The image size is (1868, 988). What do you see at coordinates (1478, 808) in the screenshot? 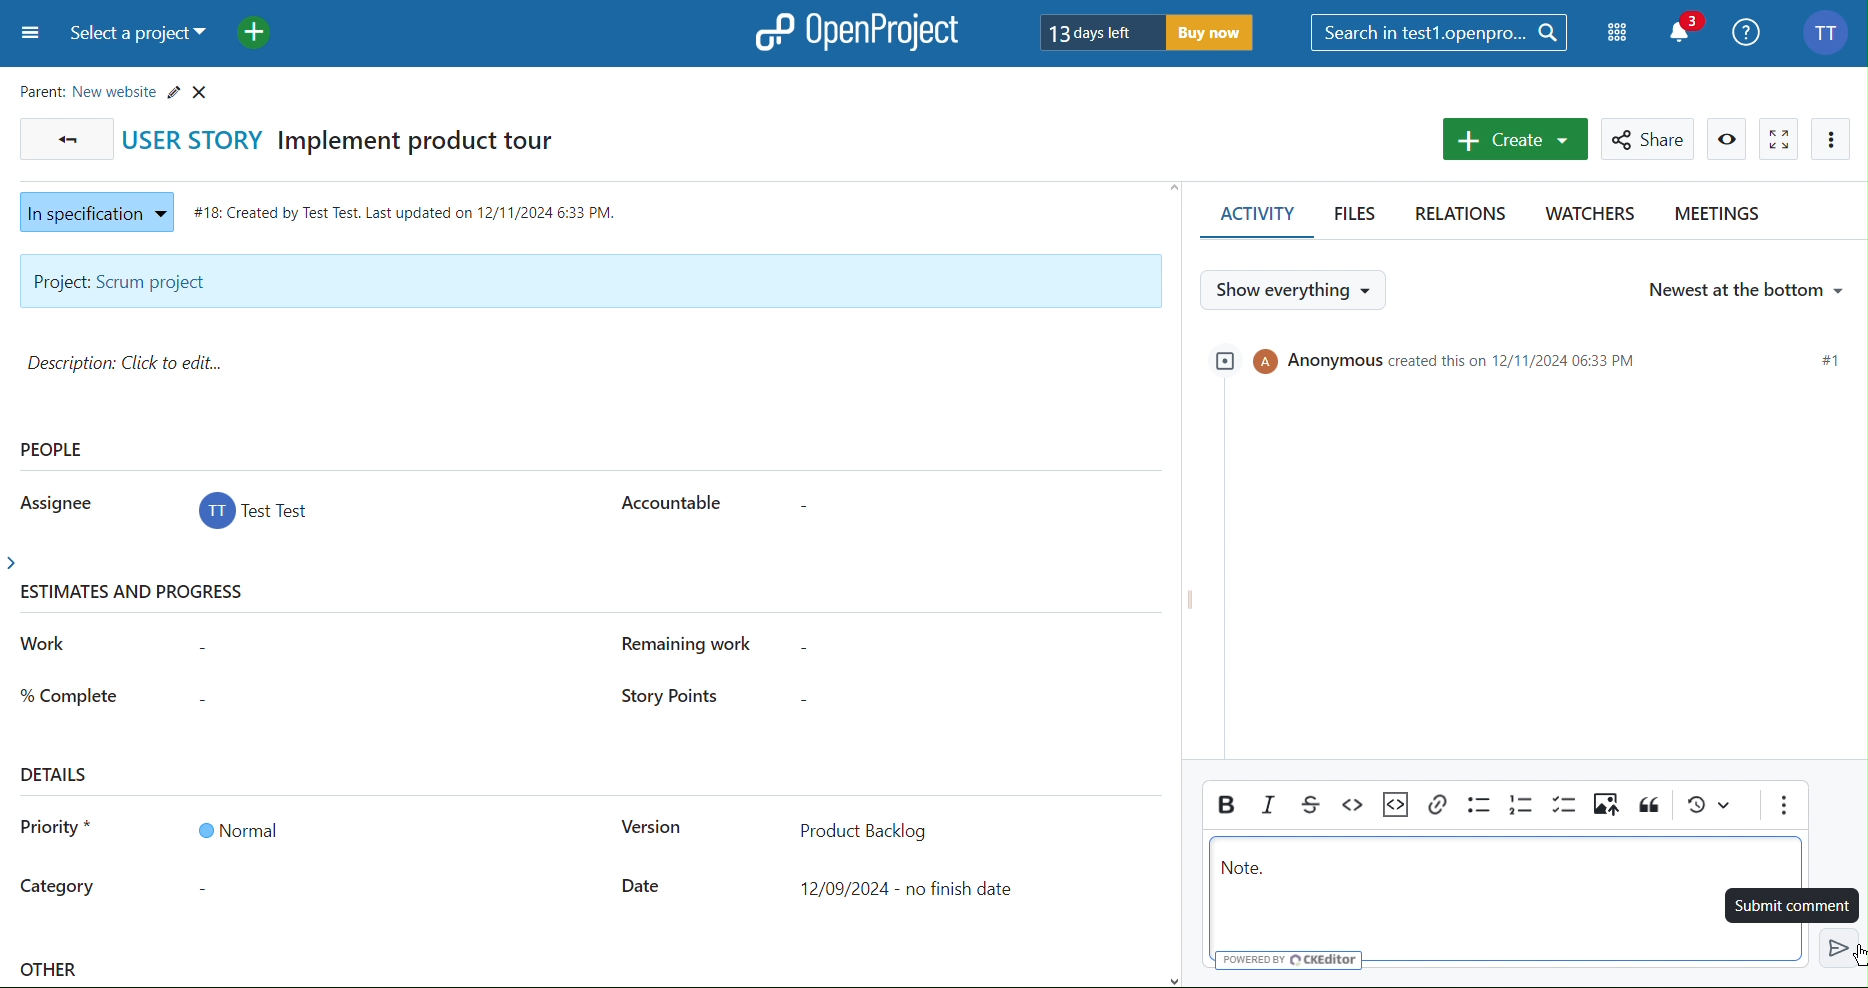
I see `Bullet List` at bounding box center [1478, 808].